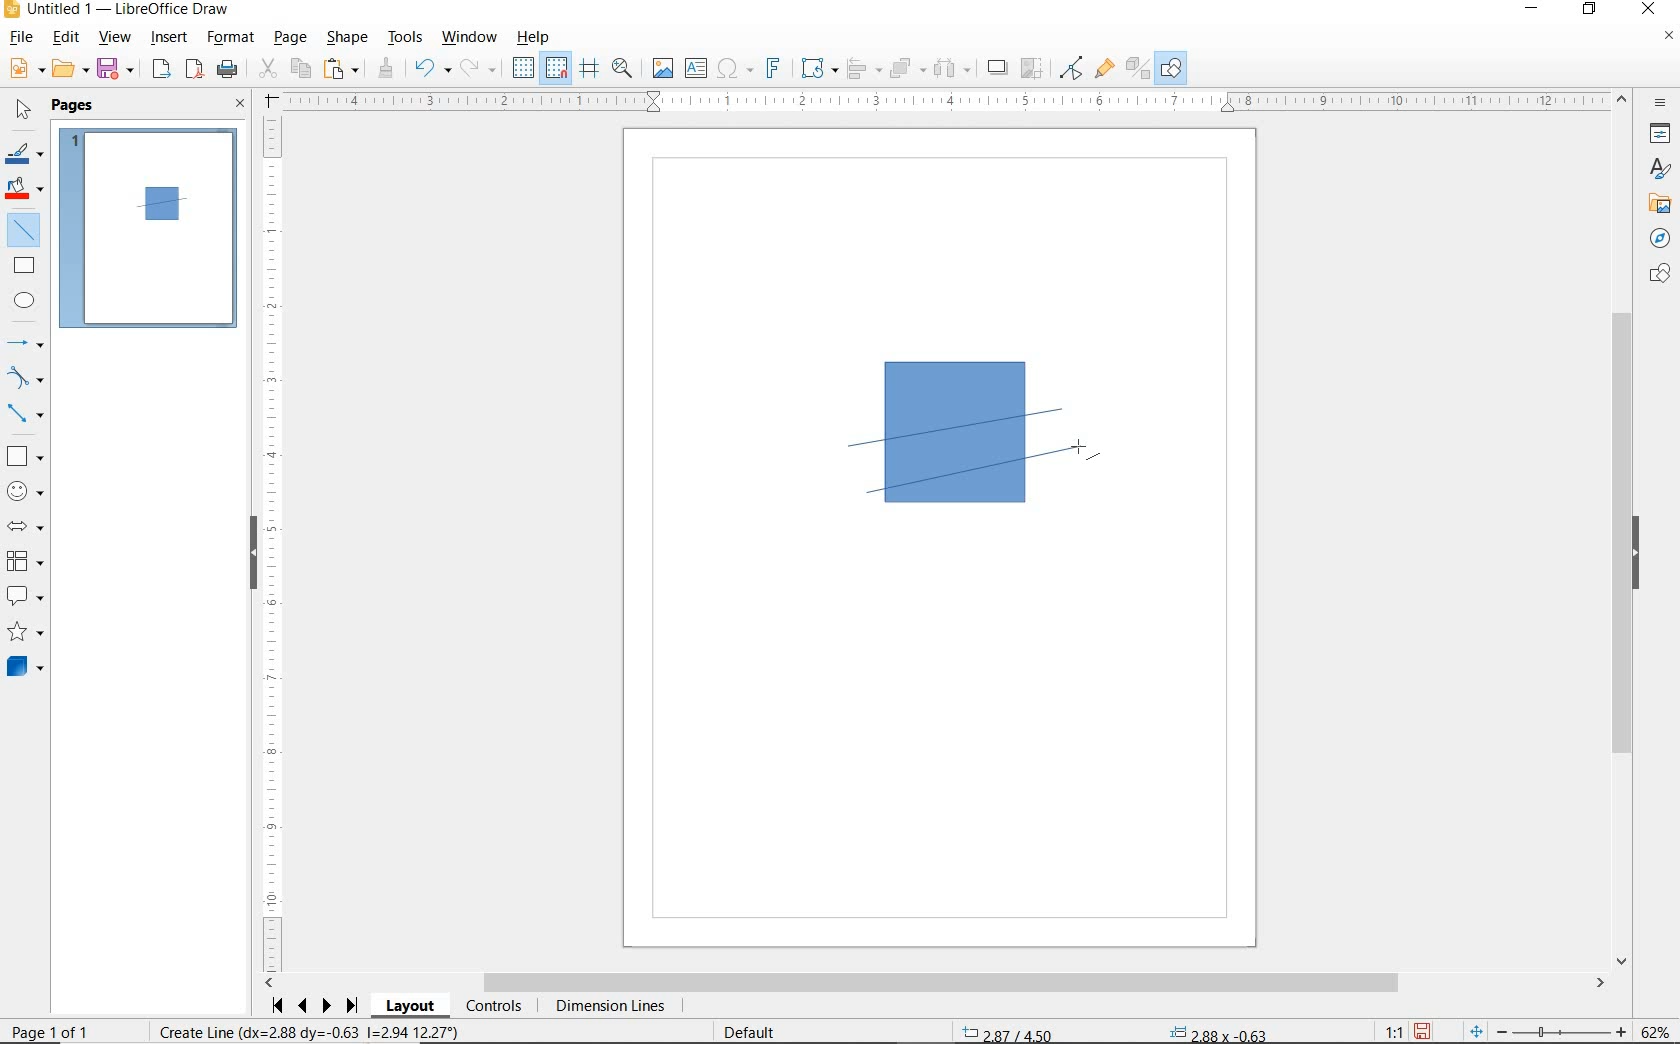 This screenshot has width=1680, height=1044. I want to click on DEFAULT, so click(756, 1033).